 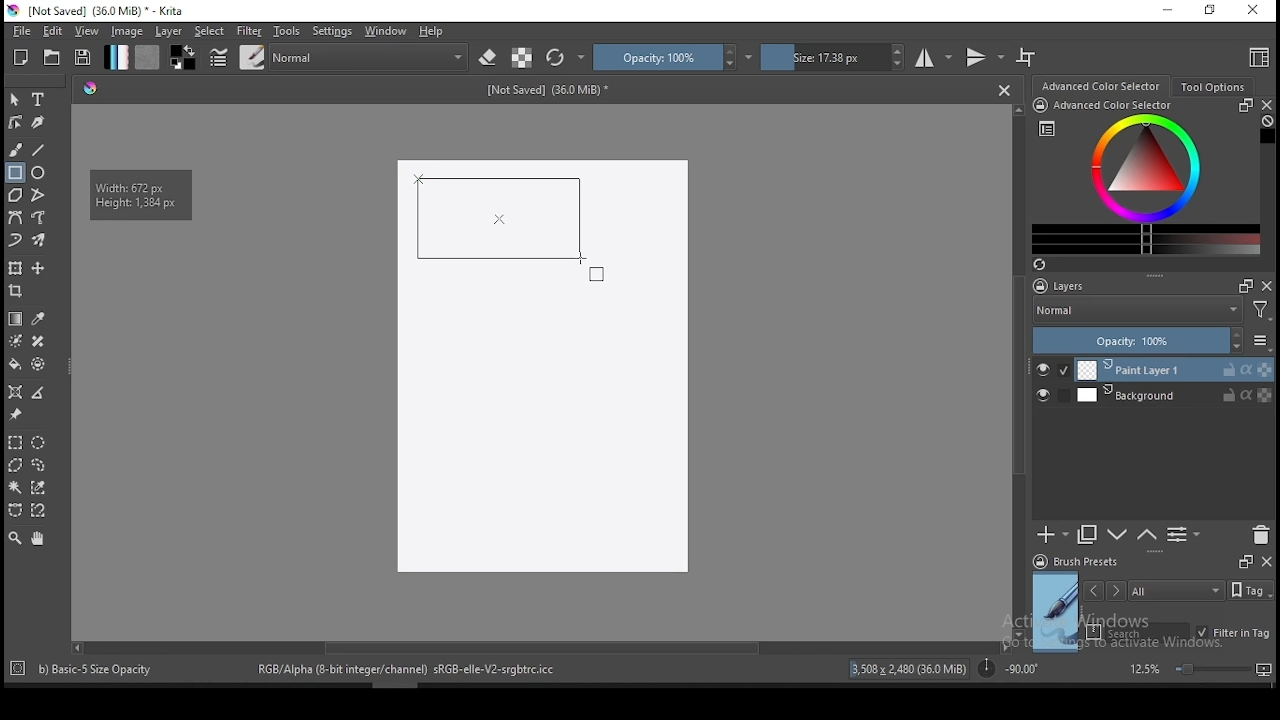 I want to click on polygon selection tool, so click(x=16, y=465).